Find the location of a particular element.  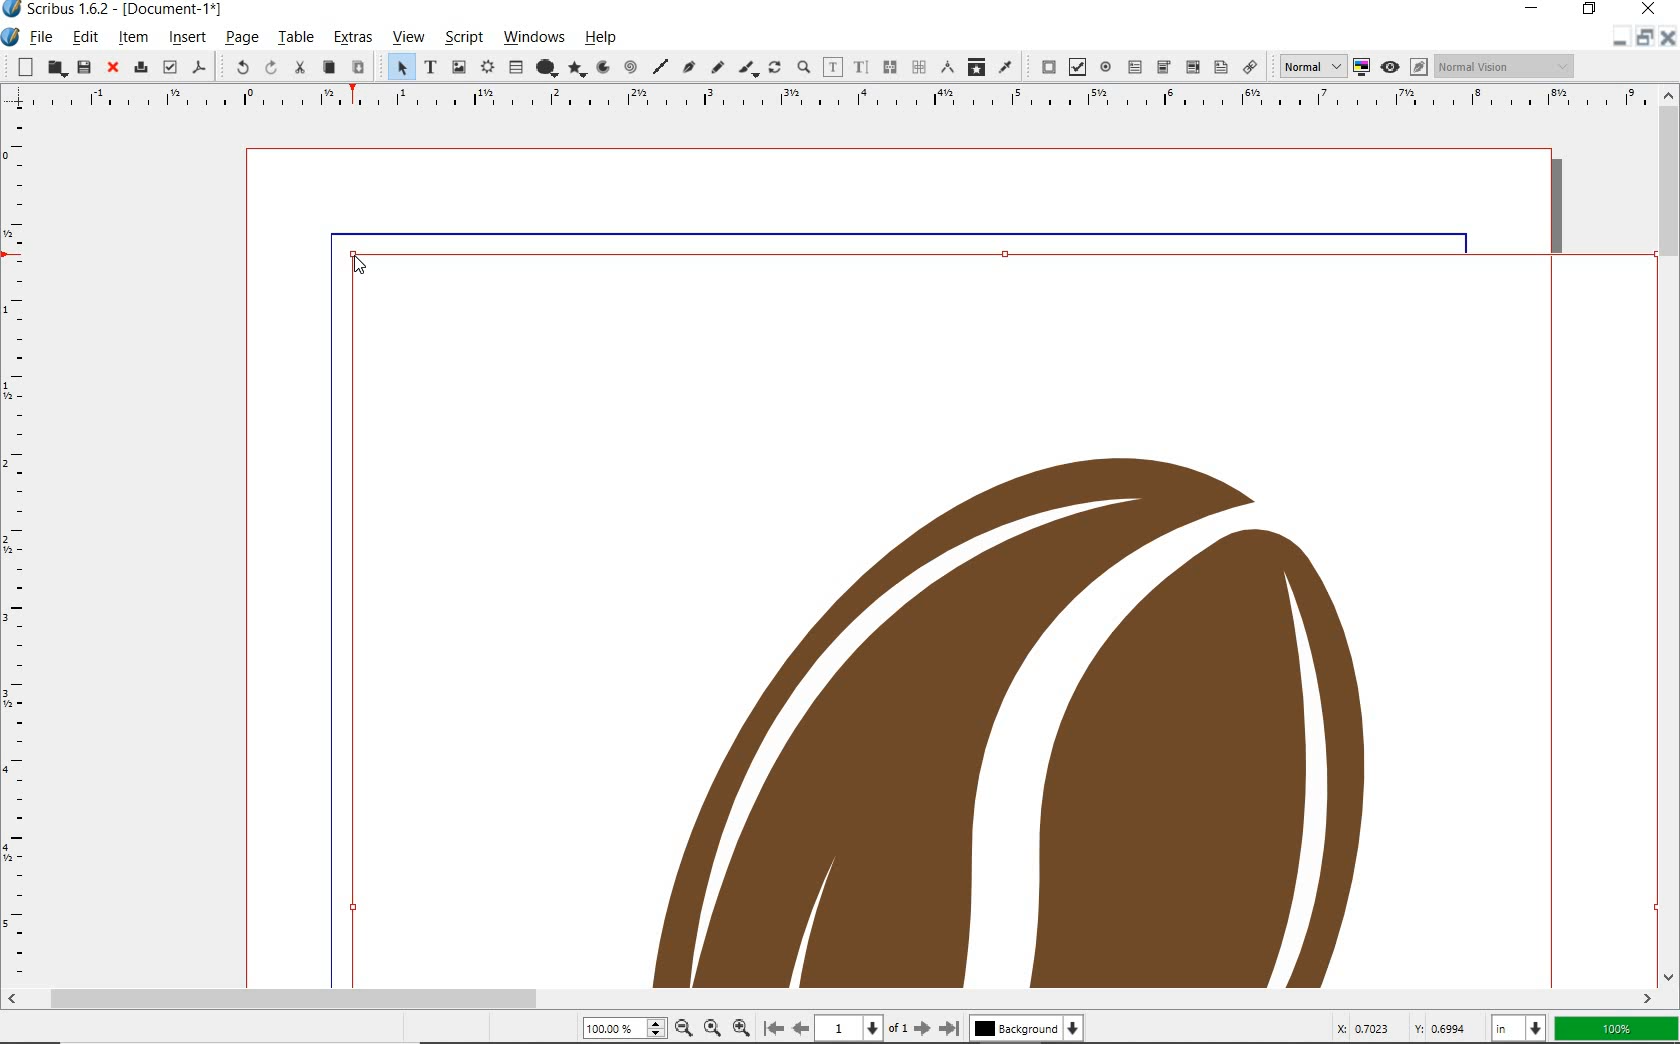

table is located at coordinates (514, 69).